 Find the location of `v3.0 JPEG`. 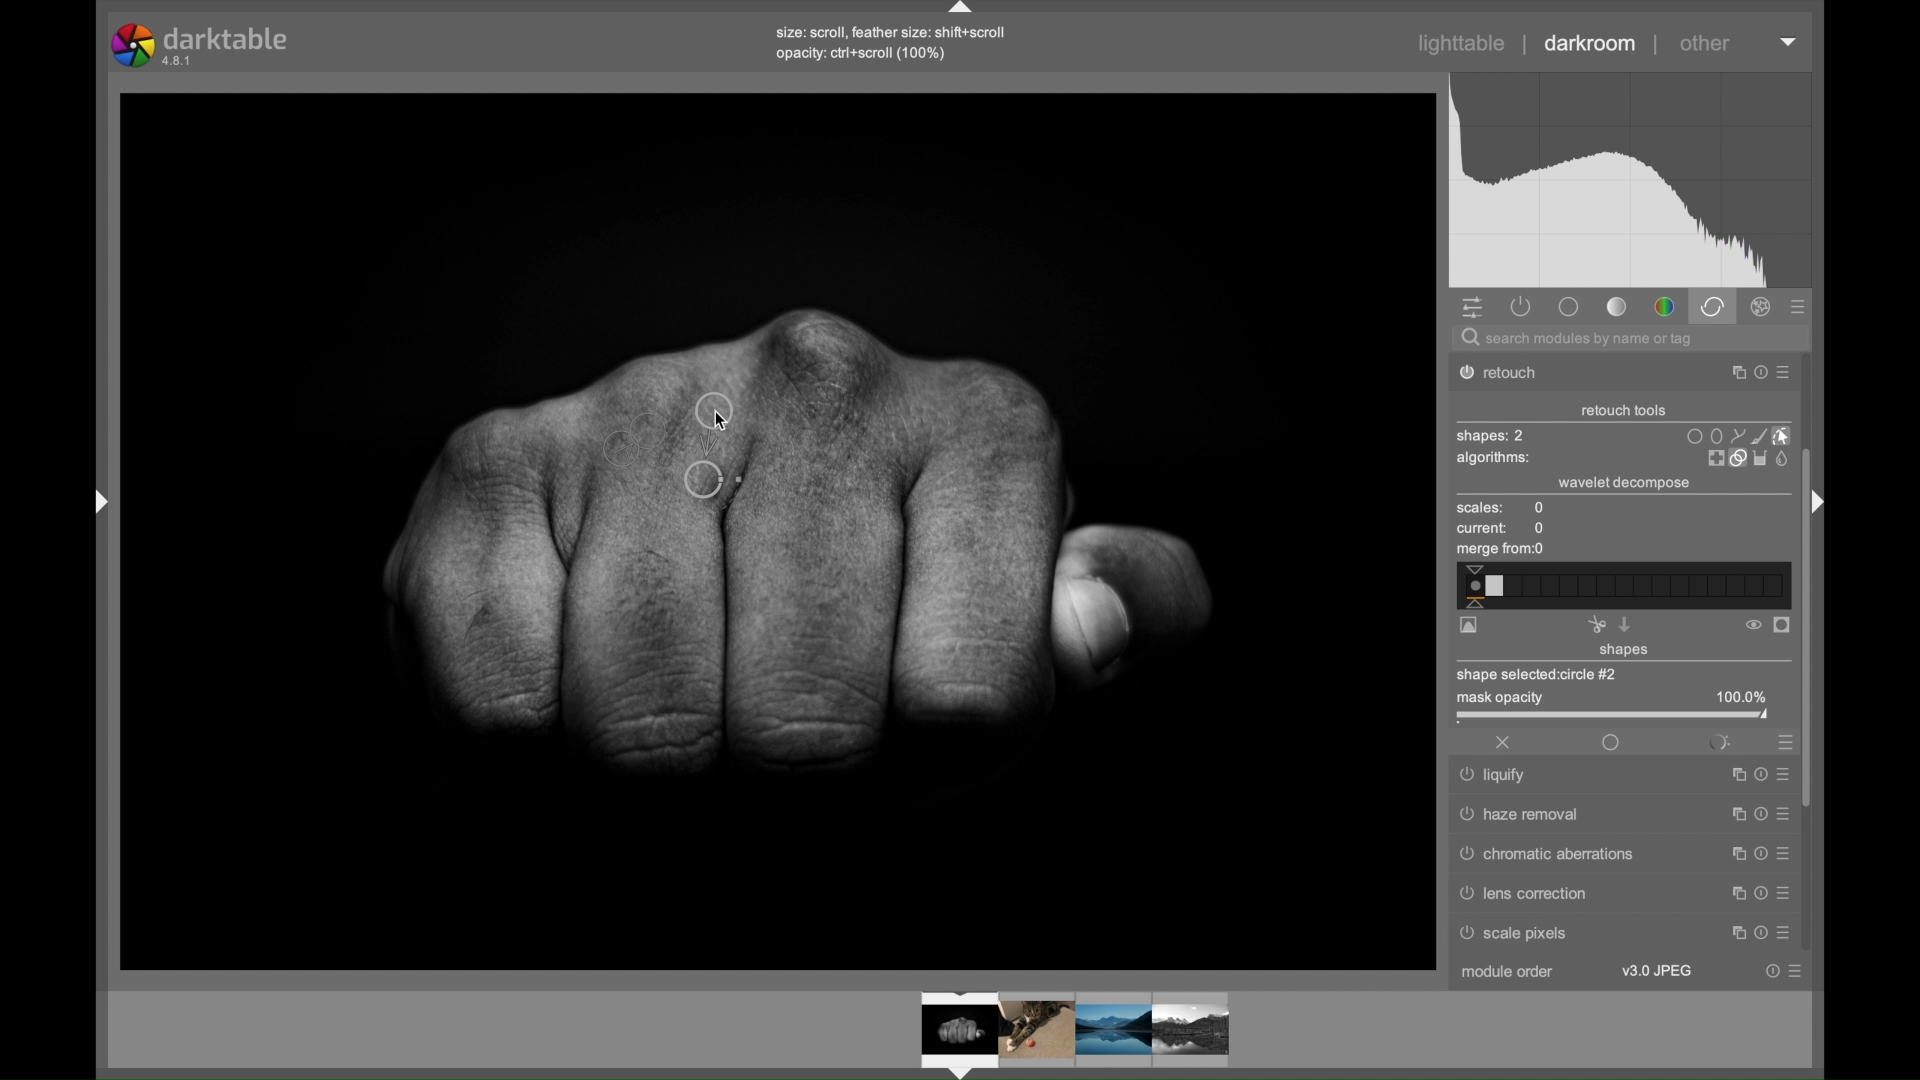

v3.0 JPEG is located at coordinates (1657, 971).